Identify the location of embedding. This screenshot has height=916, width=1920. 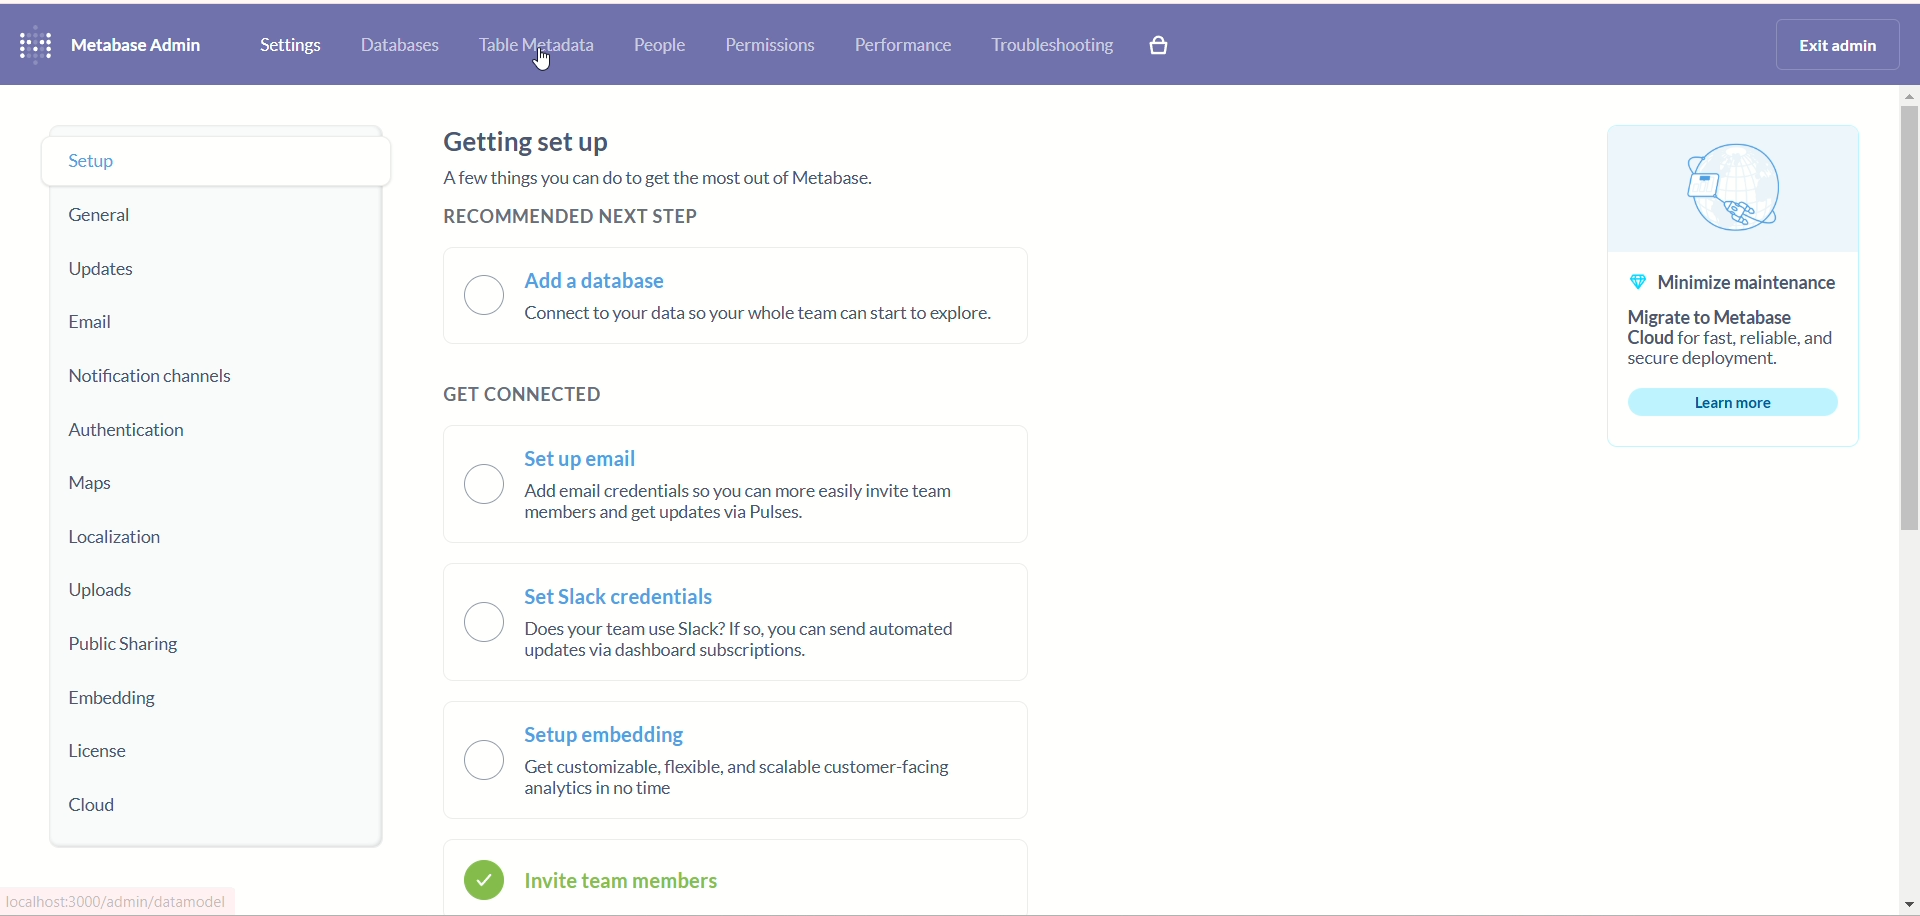
(125, 702).